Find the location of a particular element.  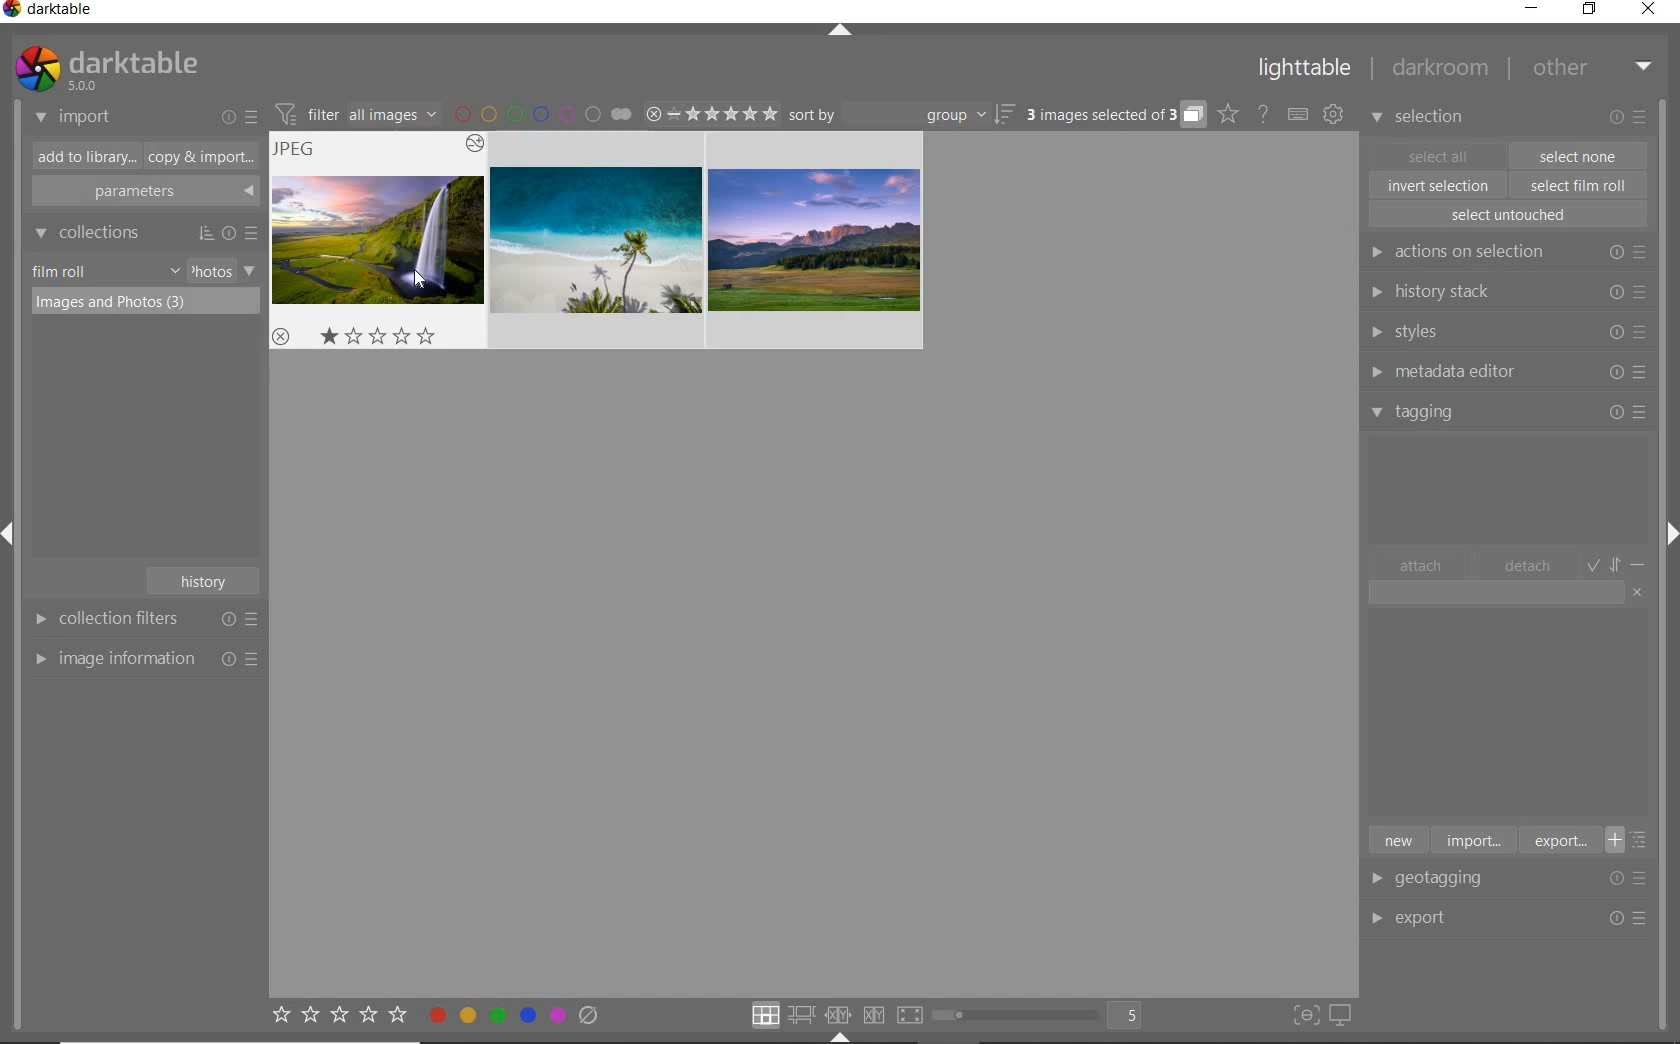

range ratings of selected images is located at coordinates (711, 111).